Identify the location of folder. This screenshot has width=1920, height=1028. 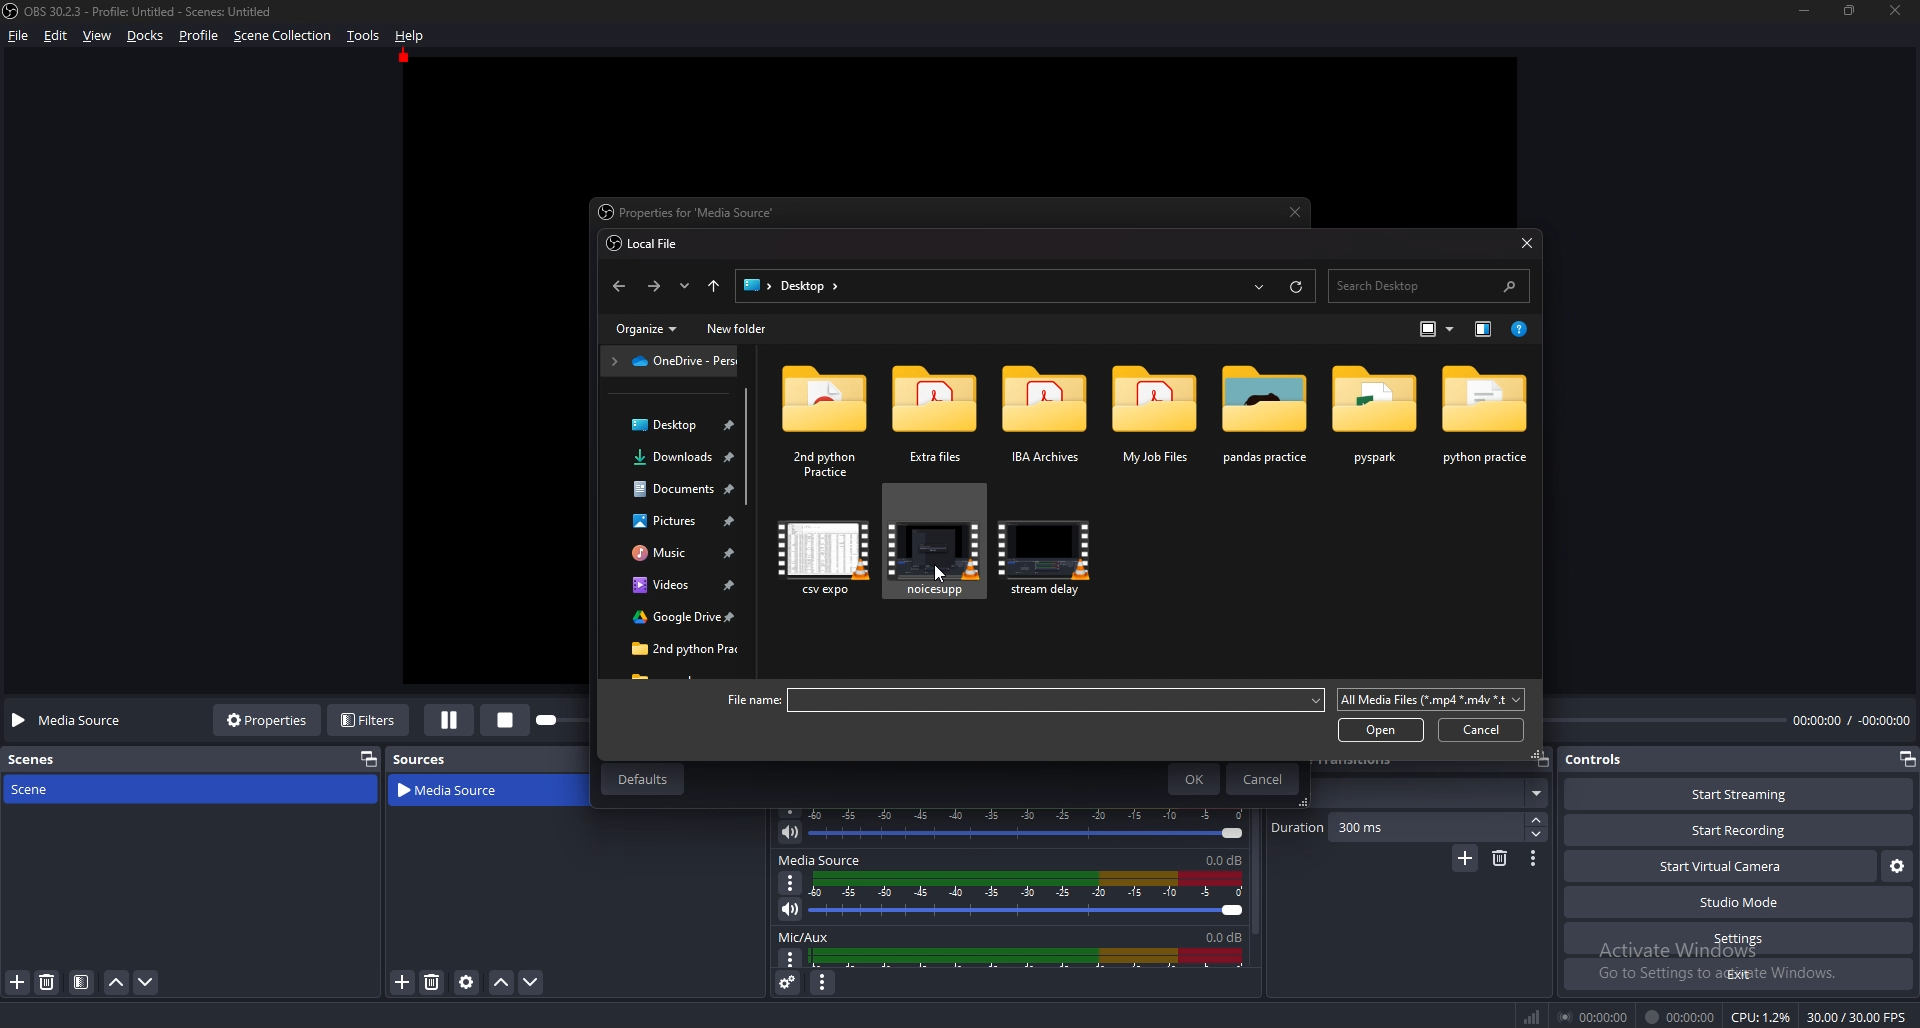
(673, 621).